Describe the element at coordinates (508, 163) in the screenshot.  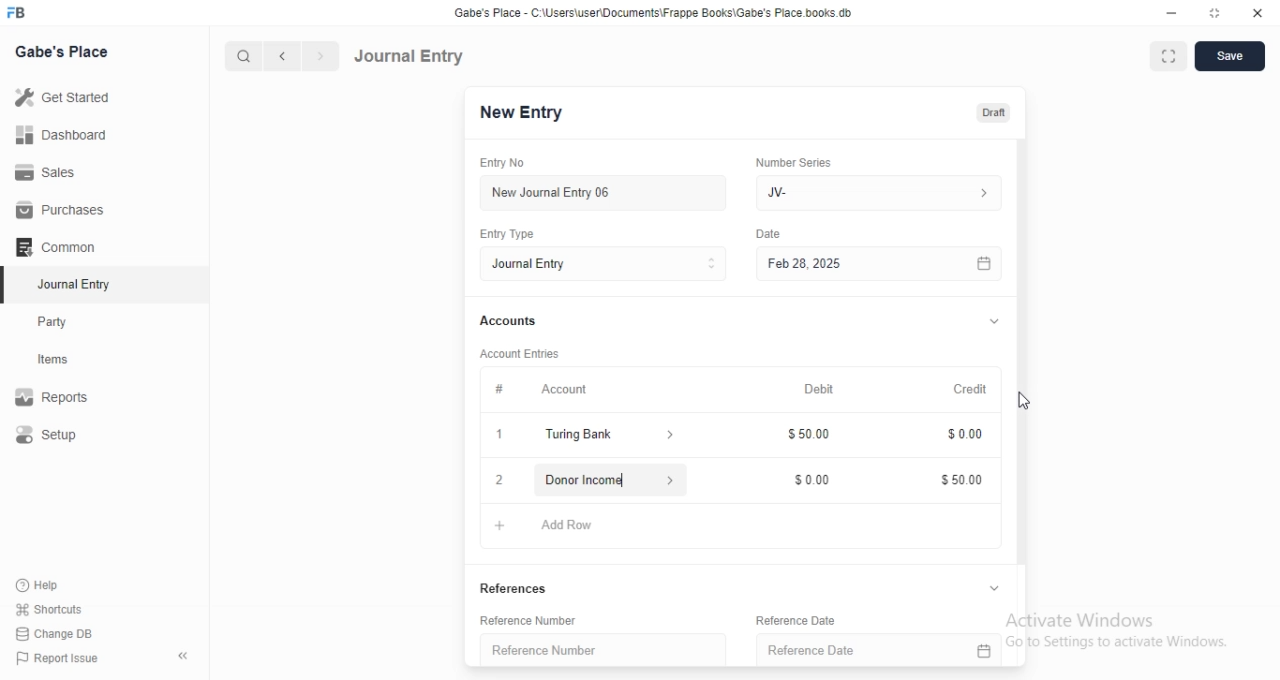
I see `Entry No.` at that location.